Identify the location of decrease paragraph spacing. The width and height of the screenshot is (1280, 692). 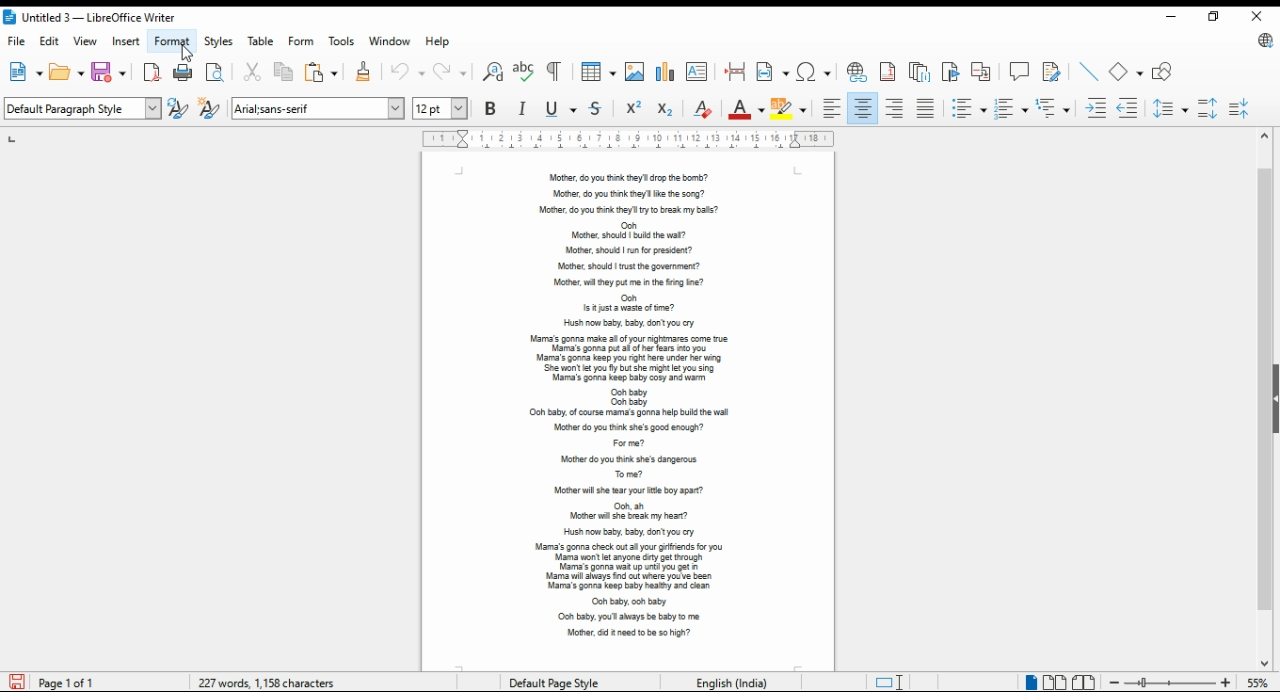
(1244, 108).